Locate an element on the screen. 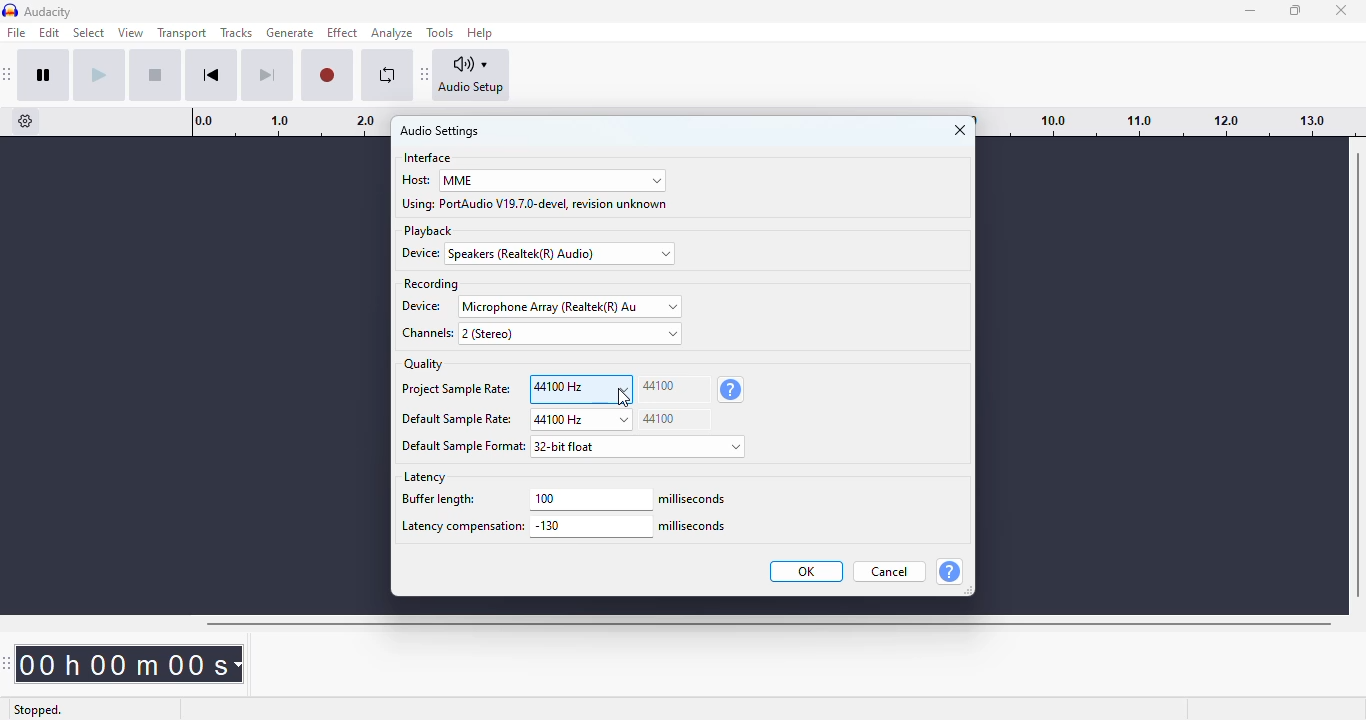 This screenshot has height=720, width=1366. timeline options is located at coordinates (26, 121).